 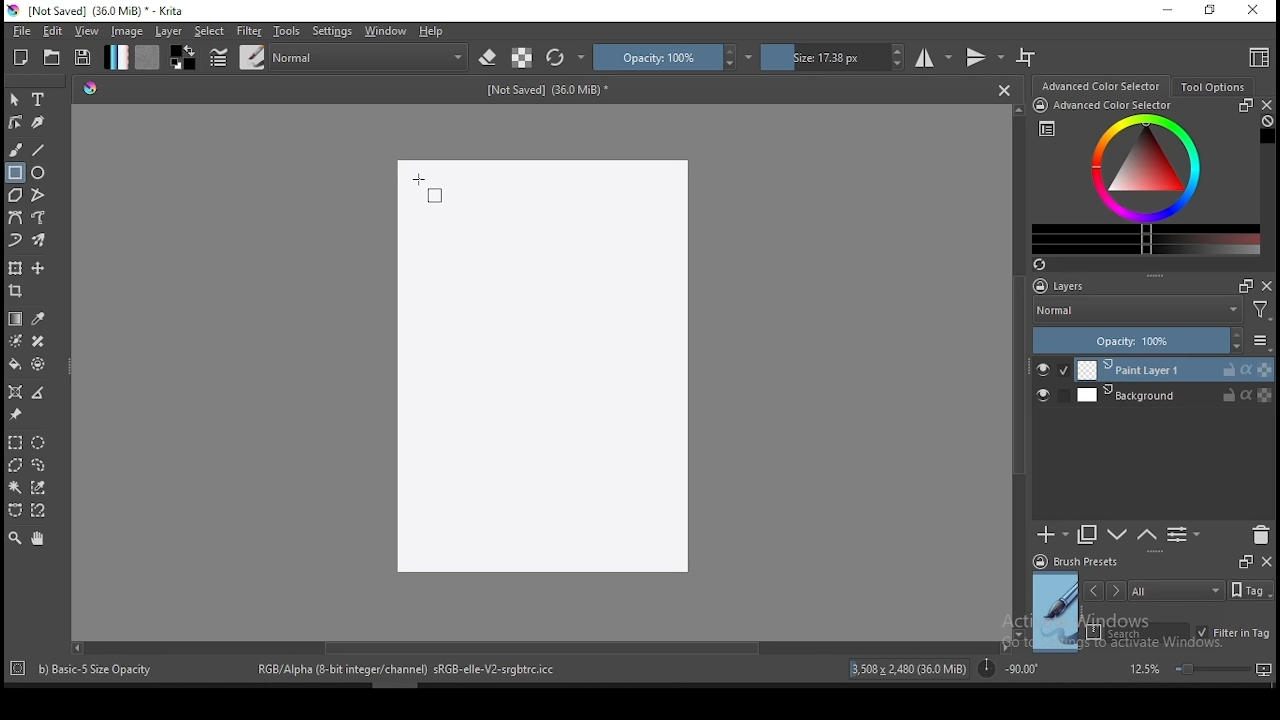 I want to click on freehand path tool, so click(x=40, y=218).